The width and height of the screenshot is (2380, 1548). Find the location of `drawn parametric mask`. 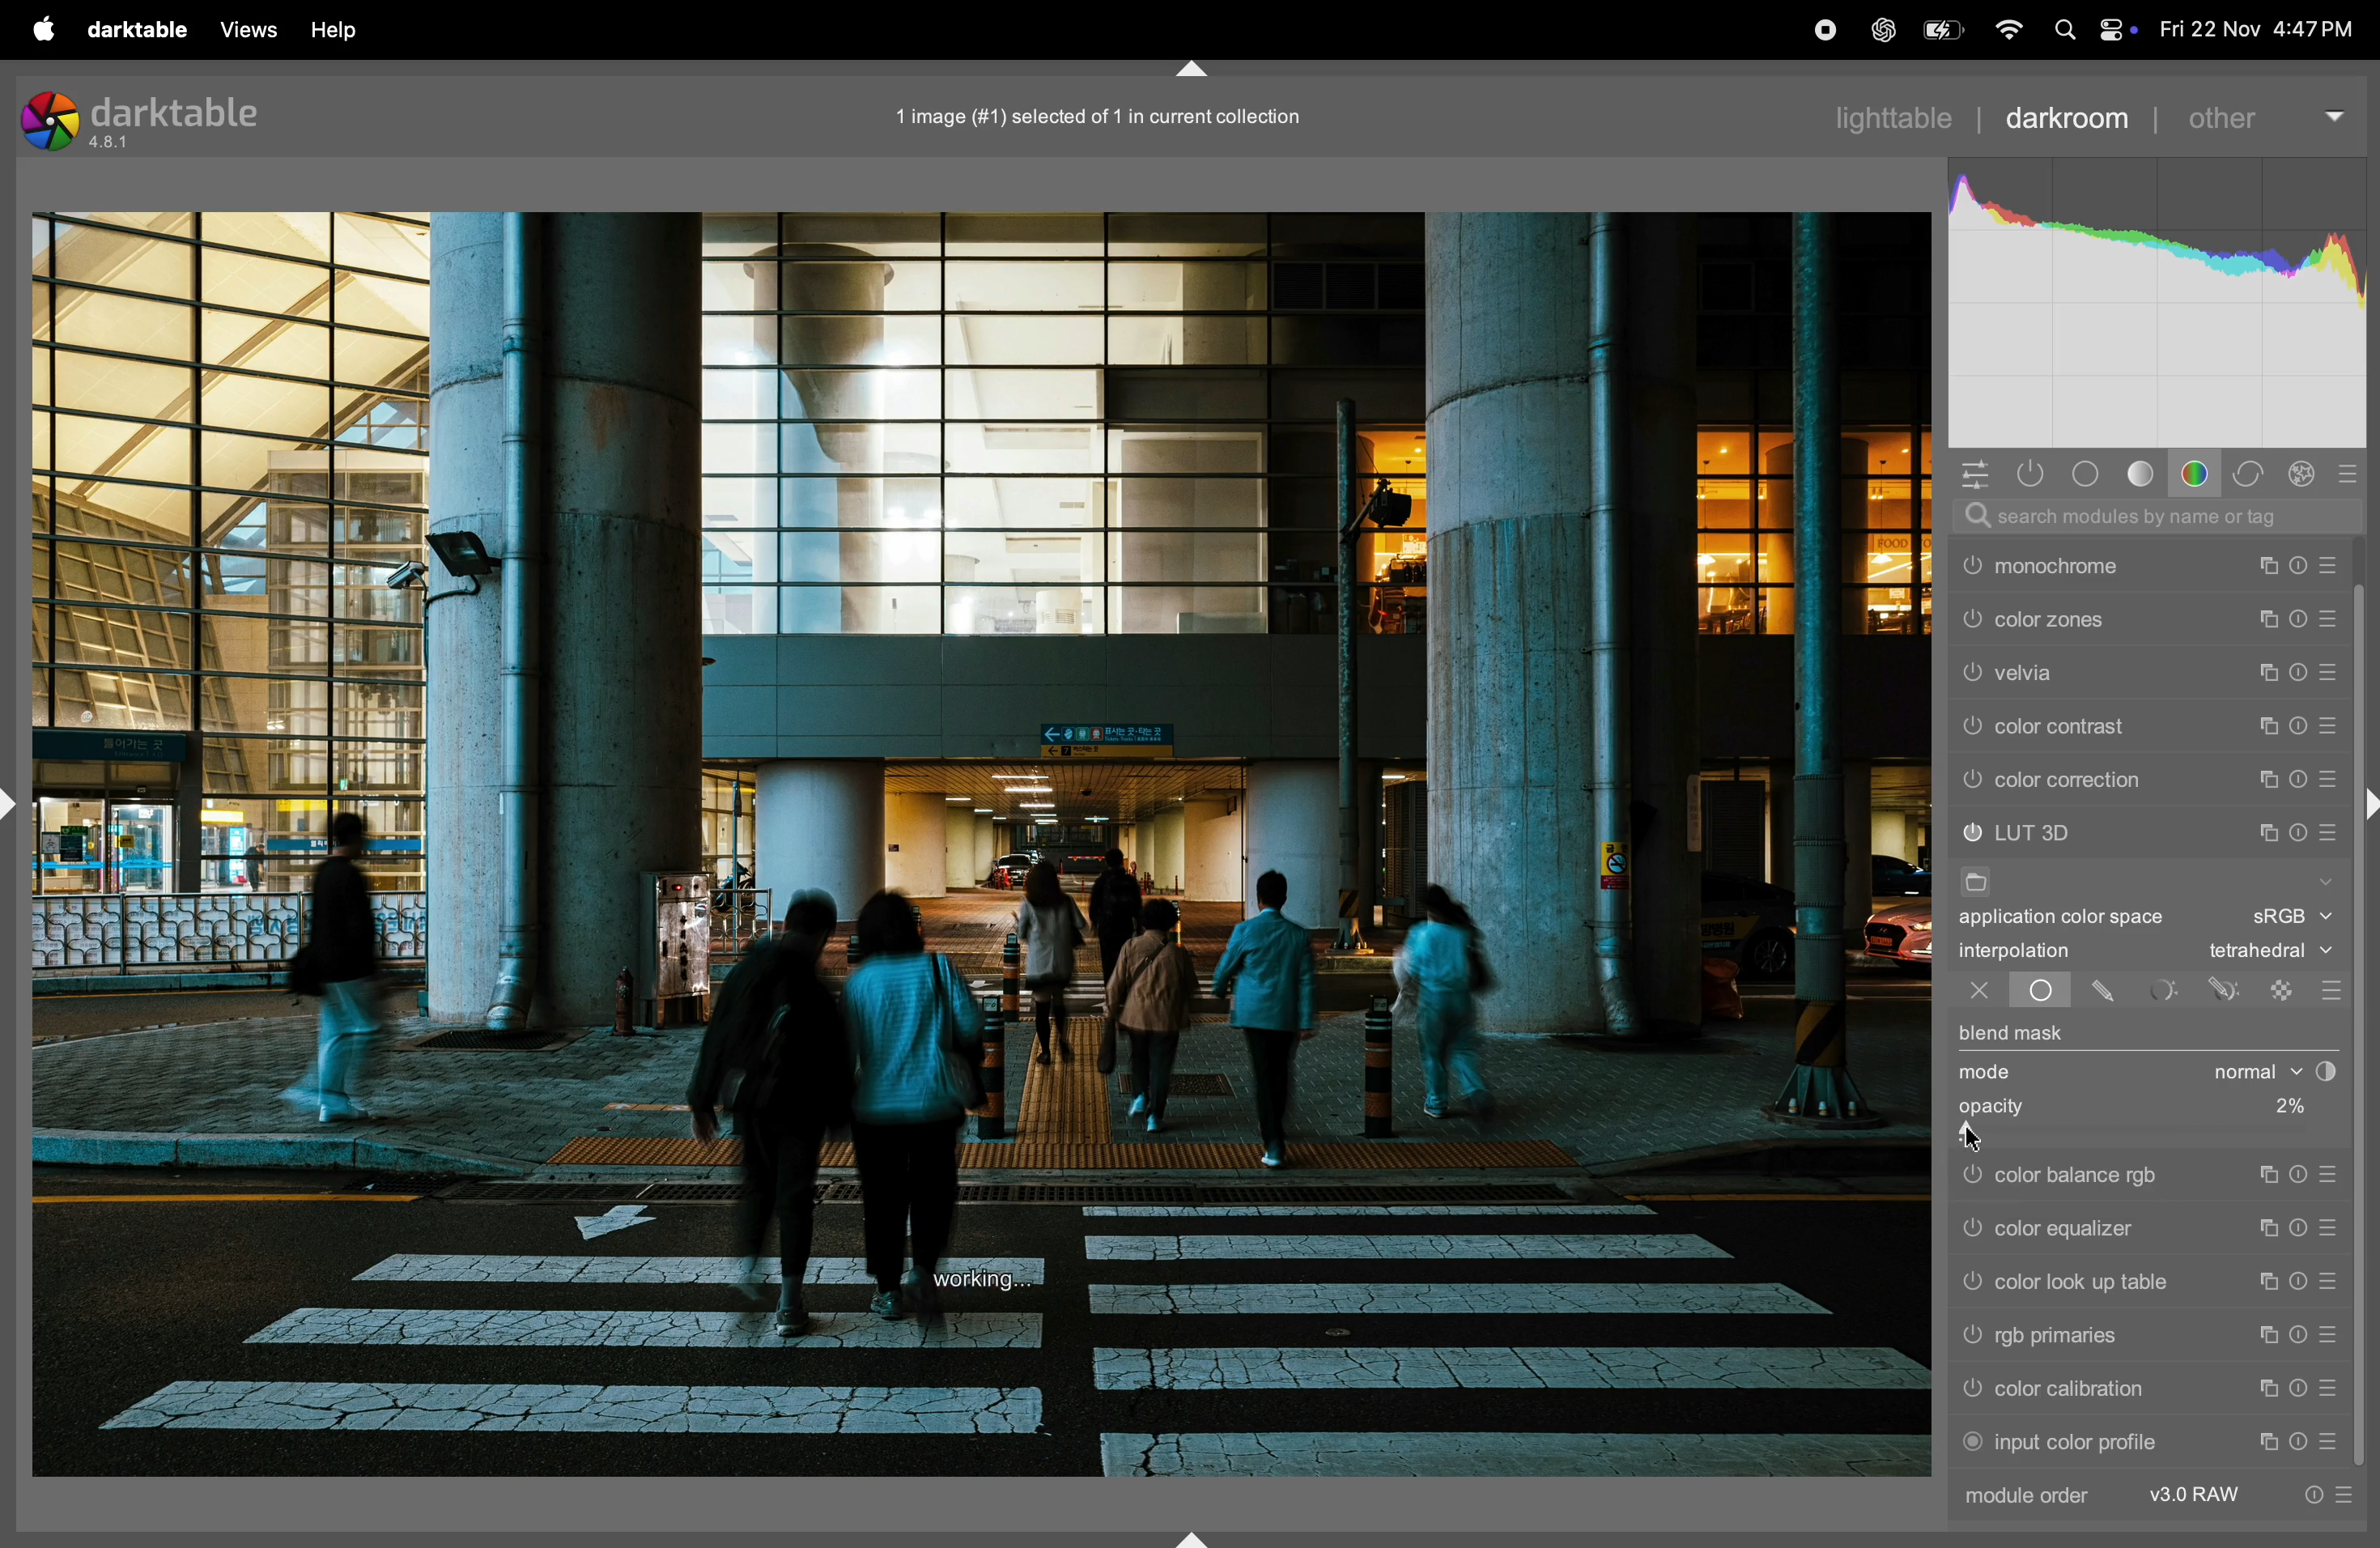

drawn parametric mask is located at coordinates (2226, 990).